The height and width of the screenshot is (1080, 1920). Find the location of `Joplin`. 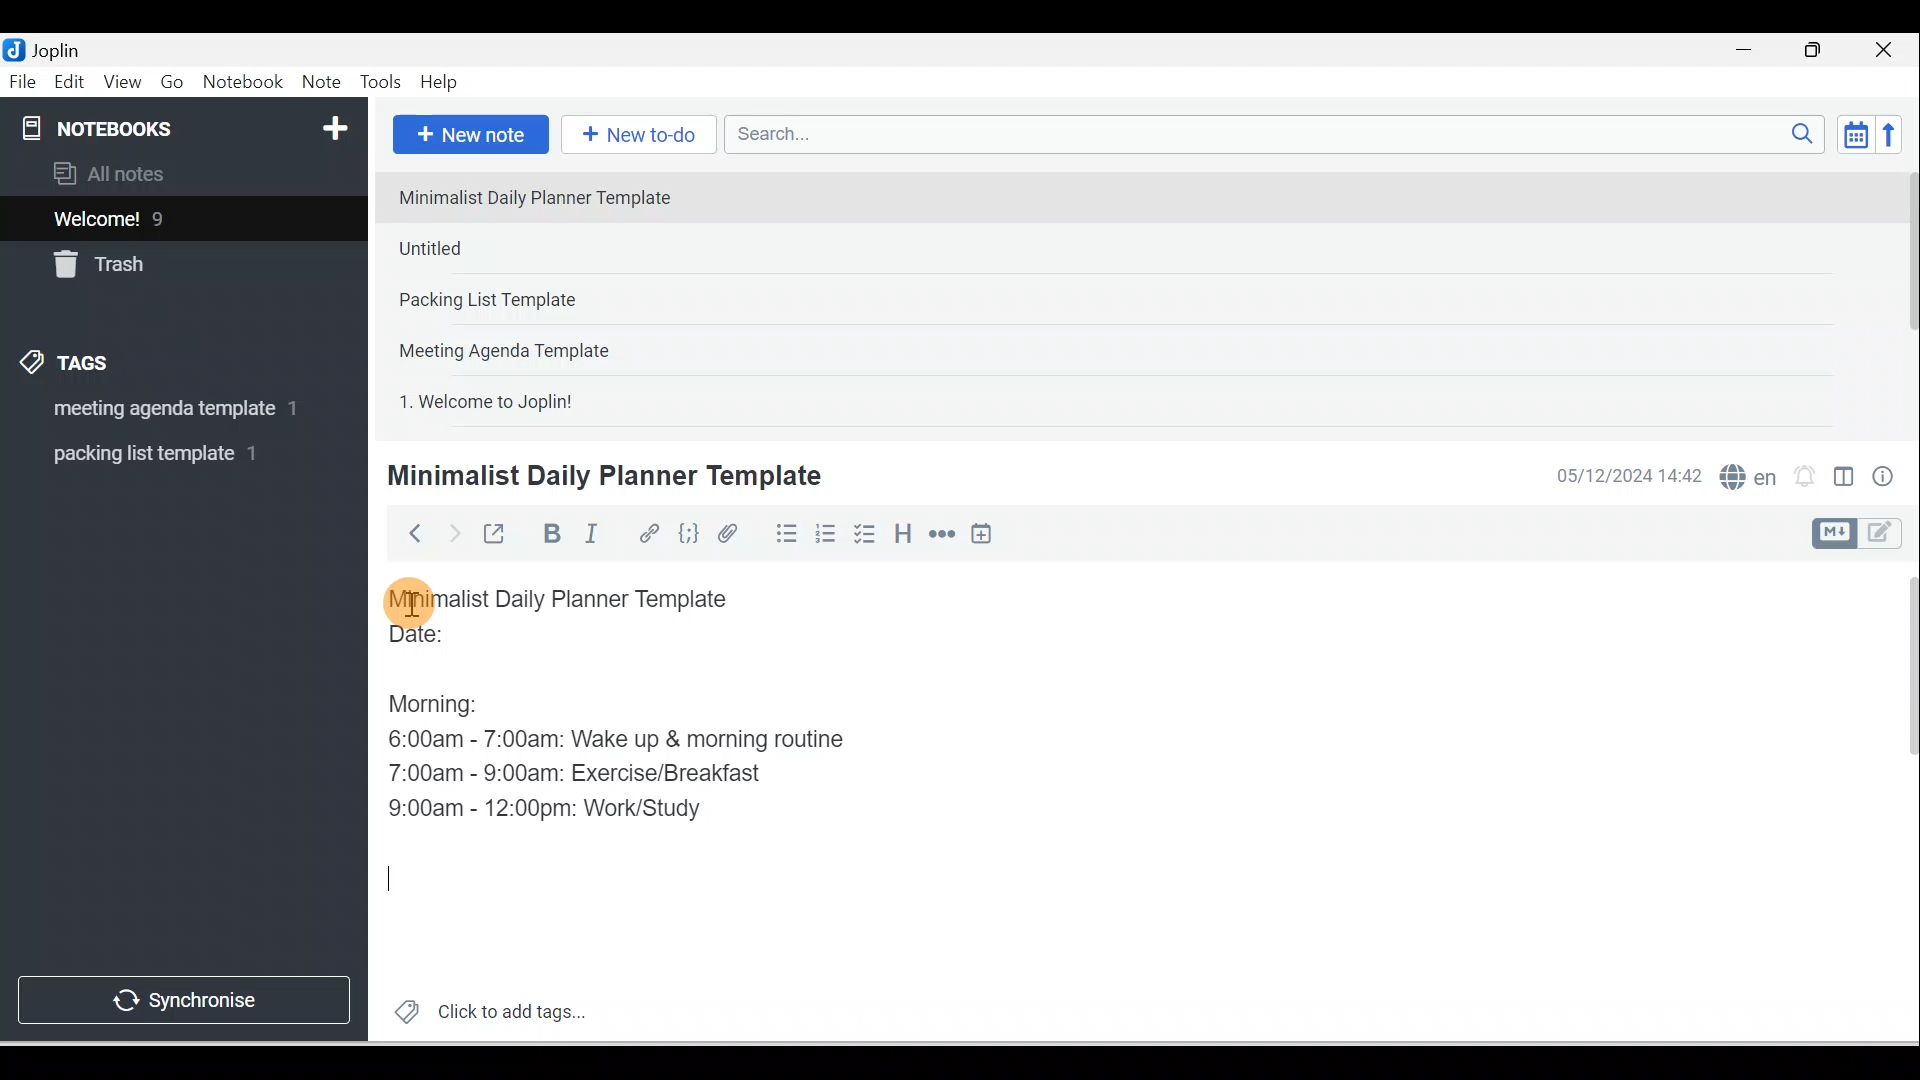

Joplin is located at coordinates (61, 48).